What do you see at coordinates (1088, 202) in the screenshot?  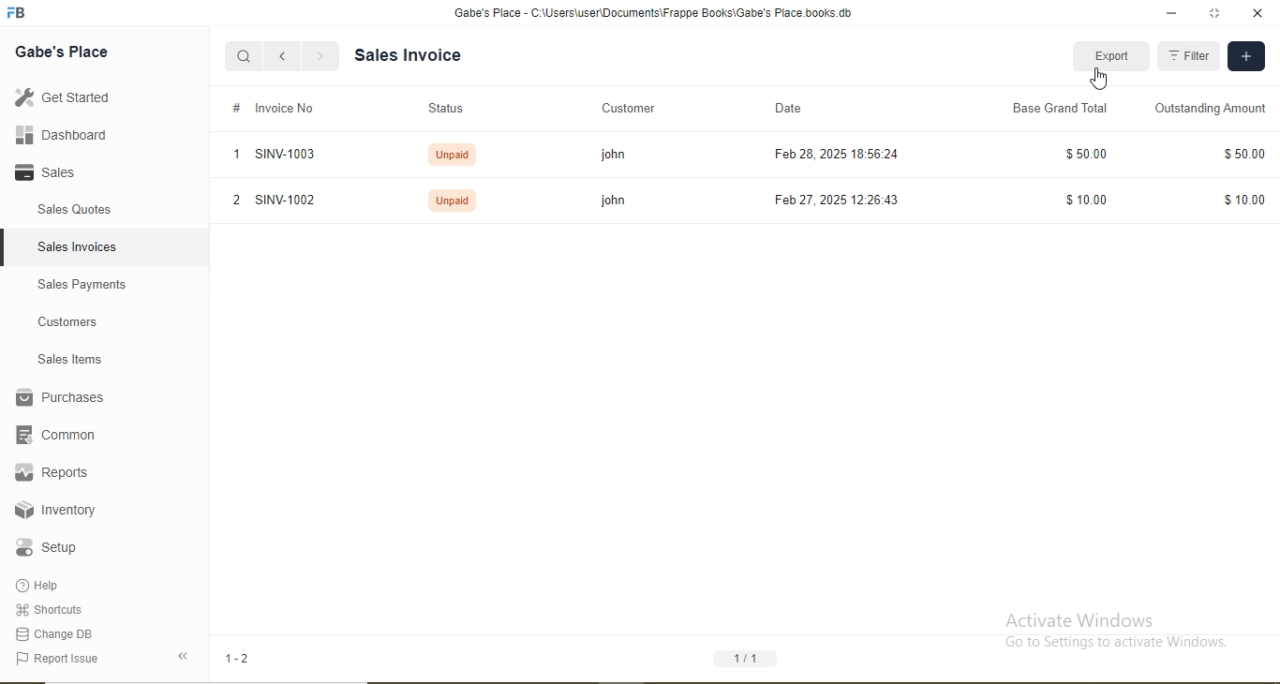 I see `$1000` at bounding box center [1088, 202].